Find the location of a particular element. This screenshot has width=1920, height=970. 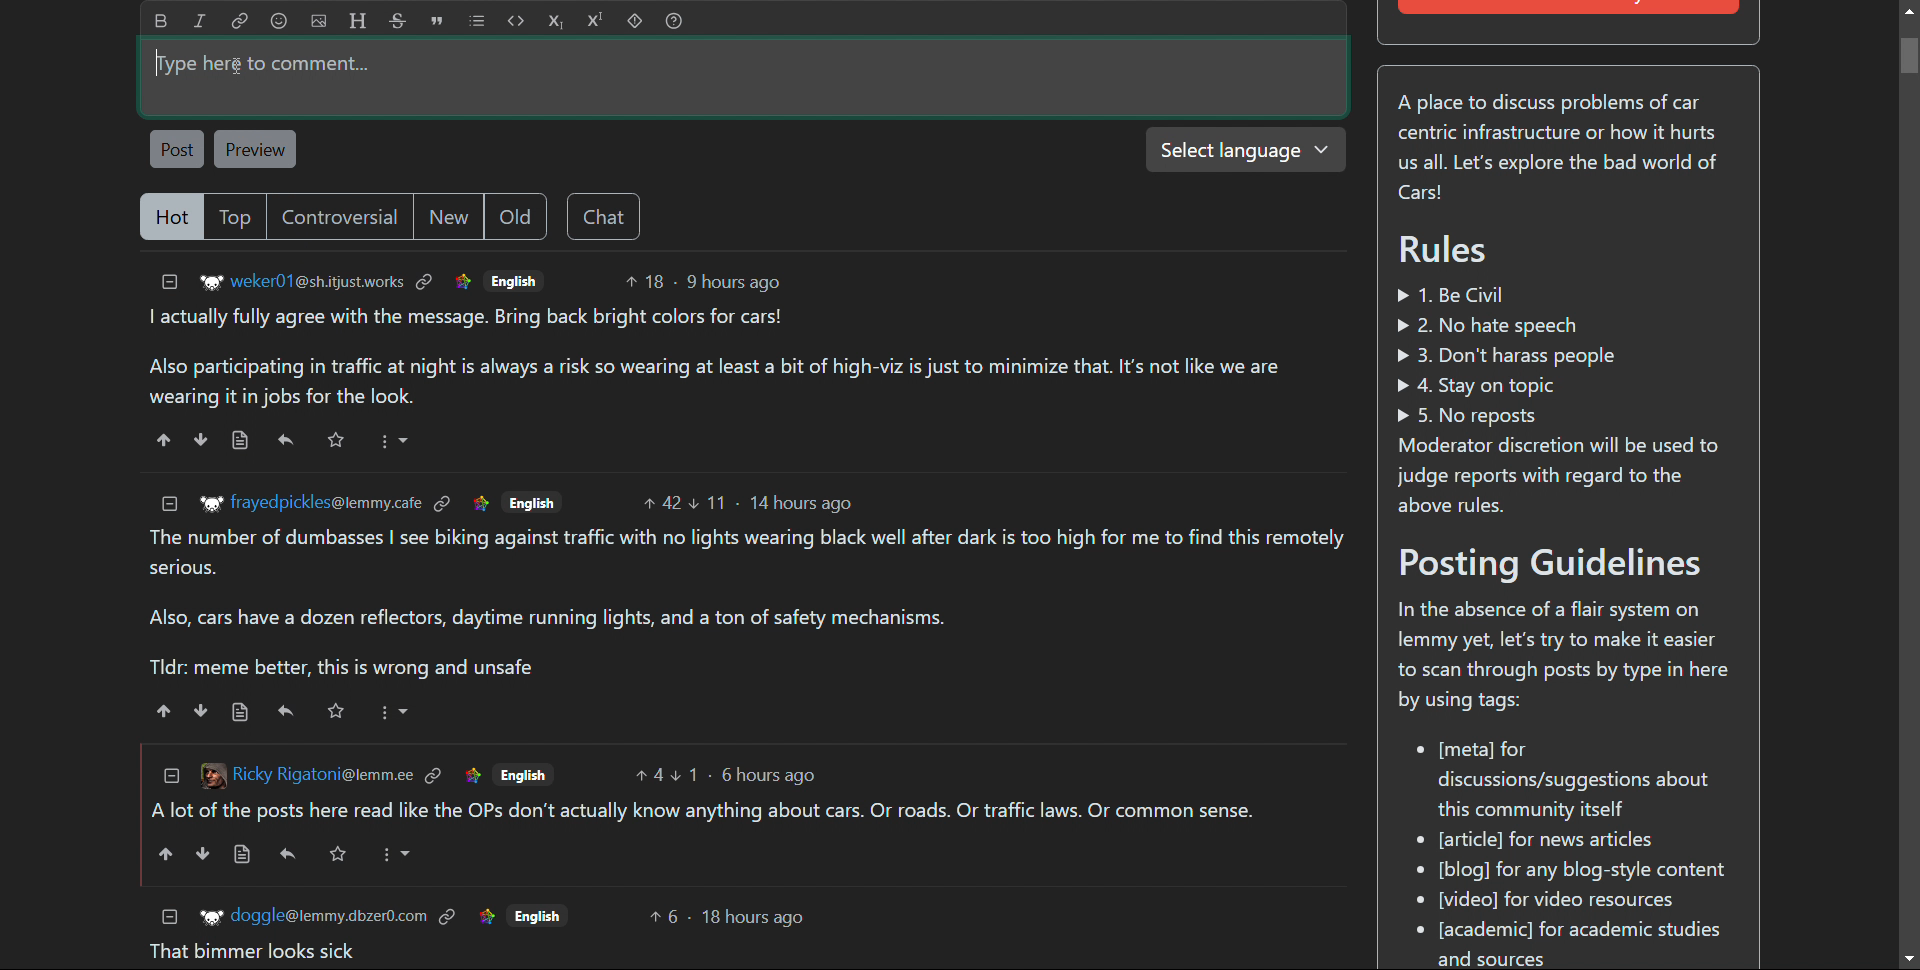

9 hours ago is located at coordinates (732, 282).